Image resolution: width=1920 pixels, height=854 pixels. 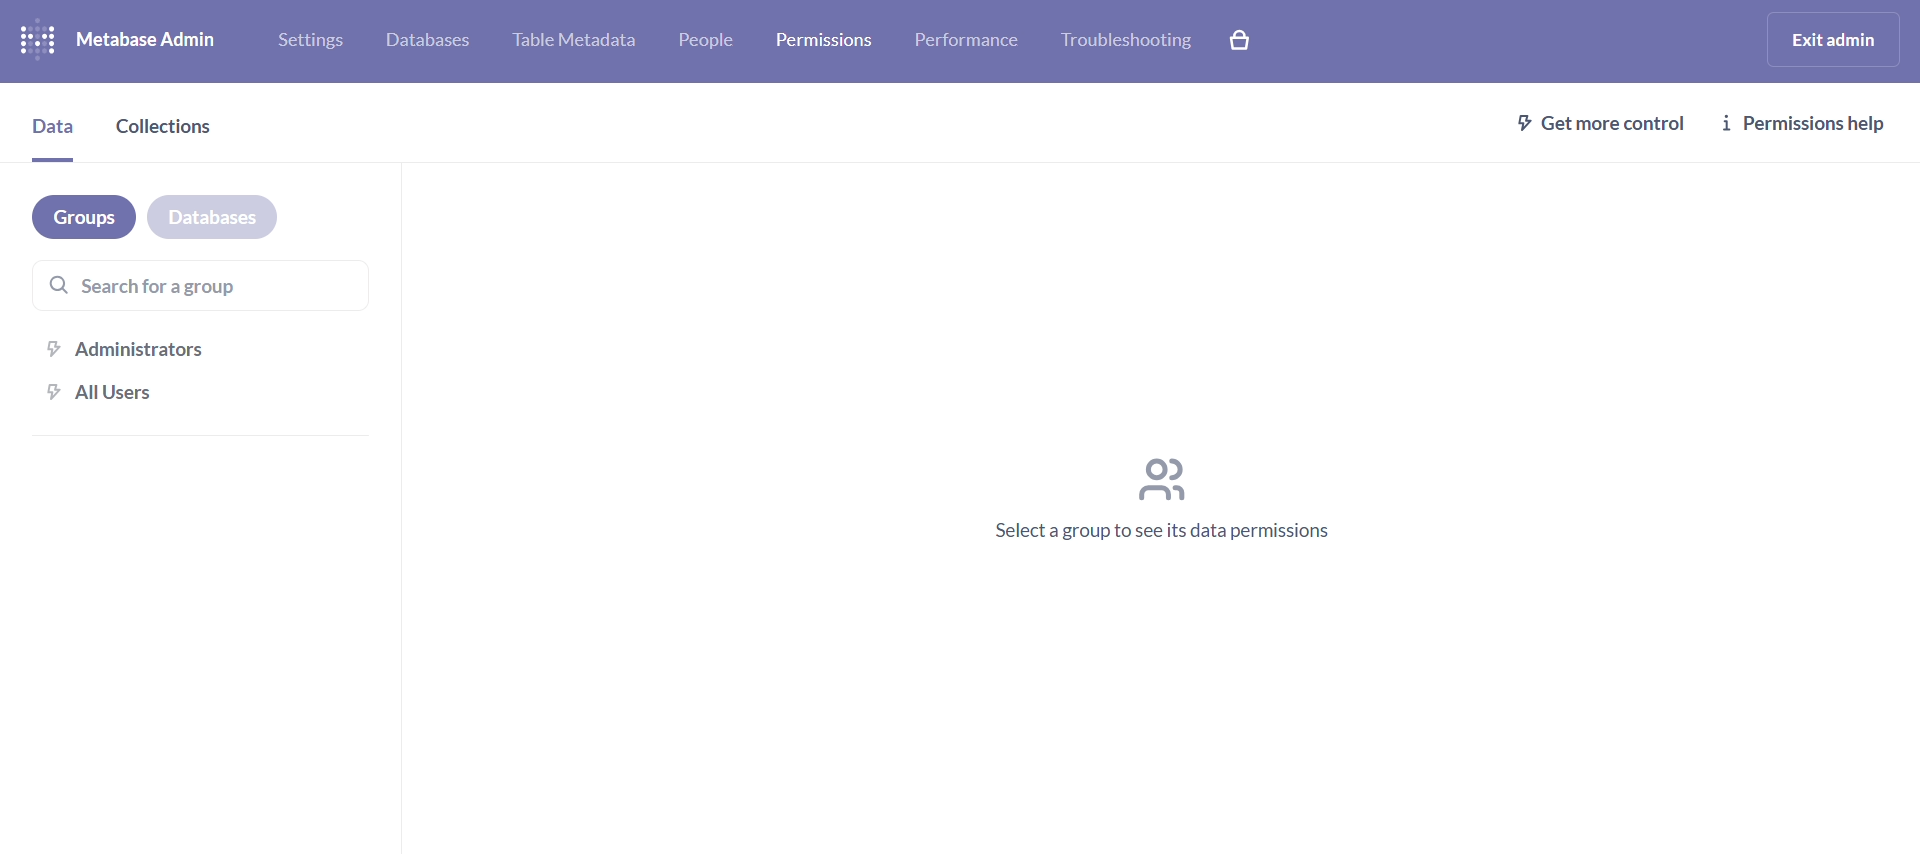 What do you see at coordinates (206, 403) in the screenshot?
I see `all users` at bounding box center [206, 403].